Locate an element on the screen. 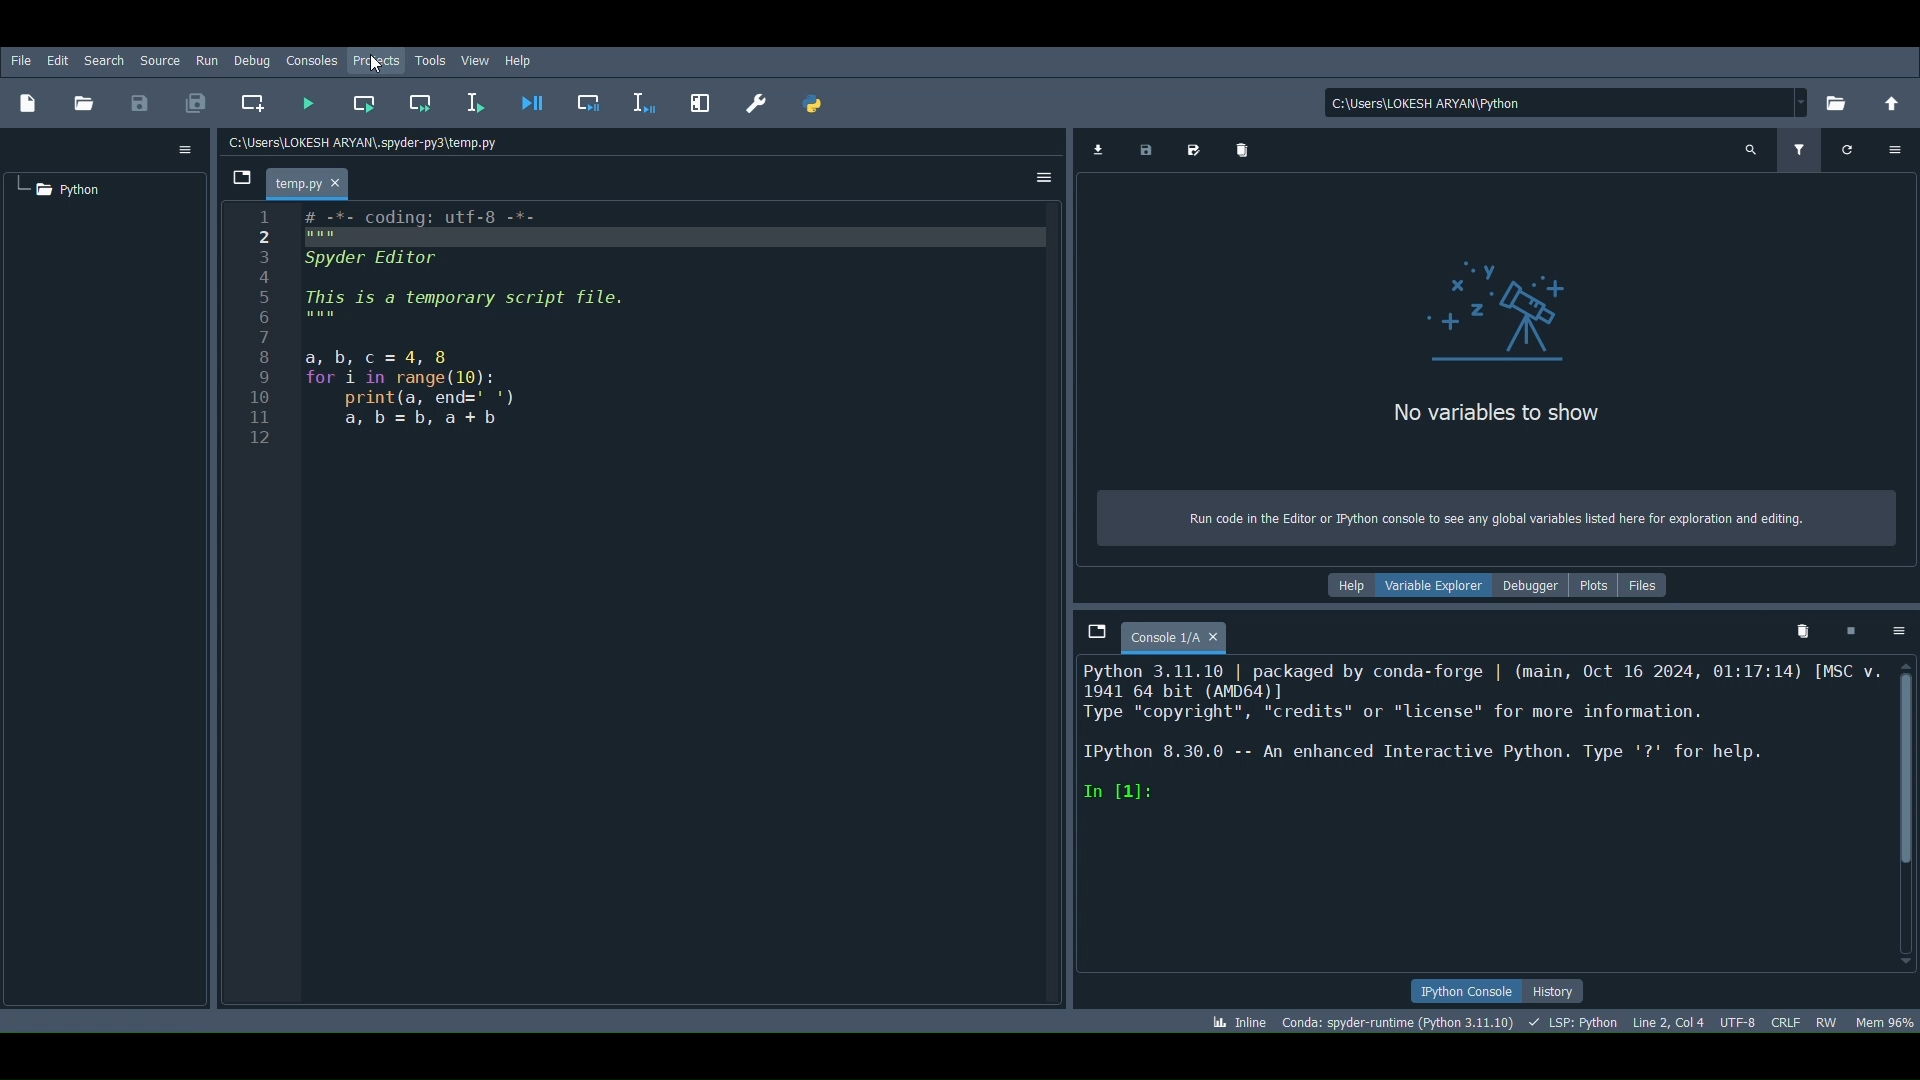 This screenshot has height=1080, width=1920. File name is located at coordinates (311, 178).